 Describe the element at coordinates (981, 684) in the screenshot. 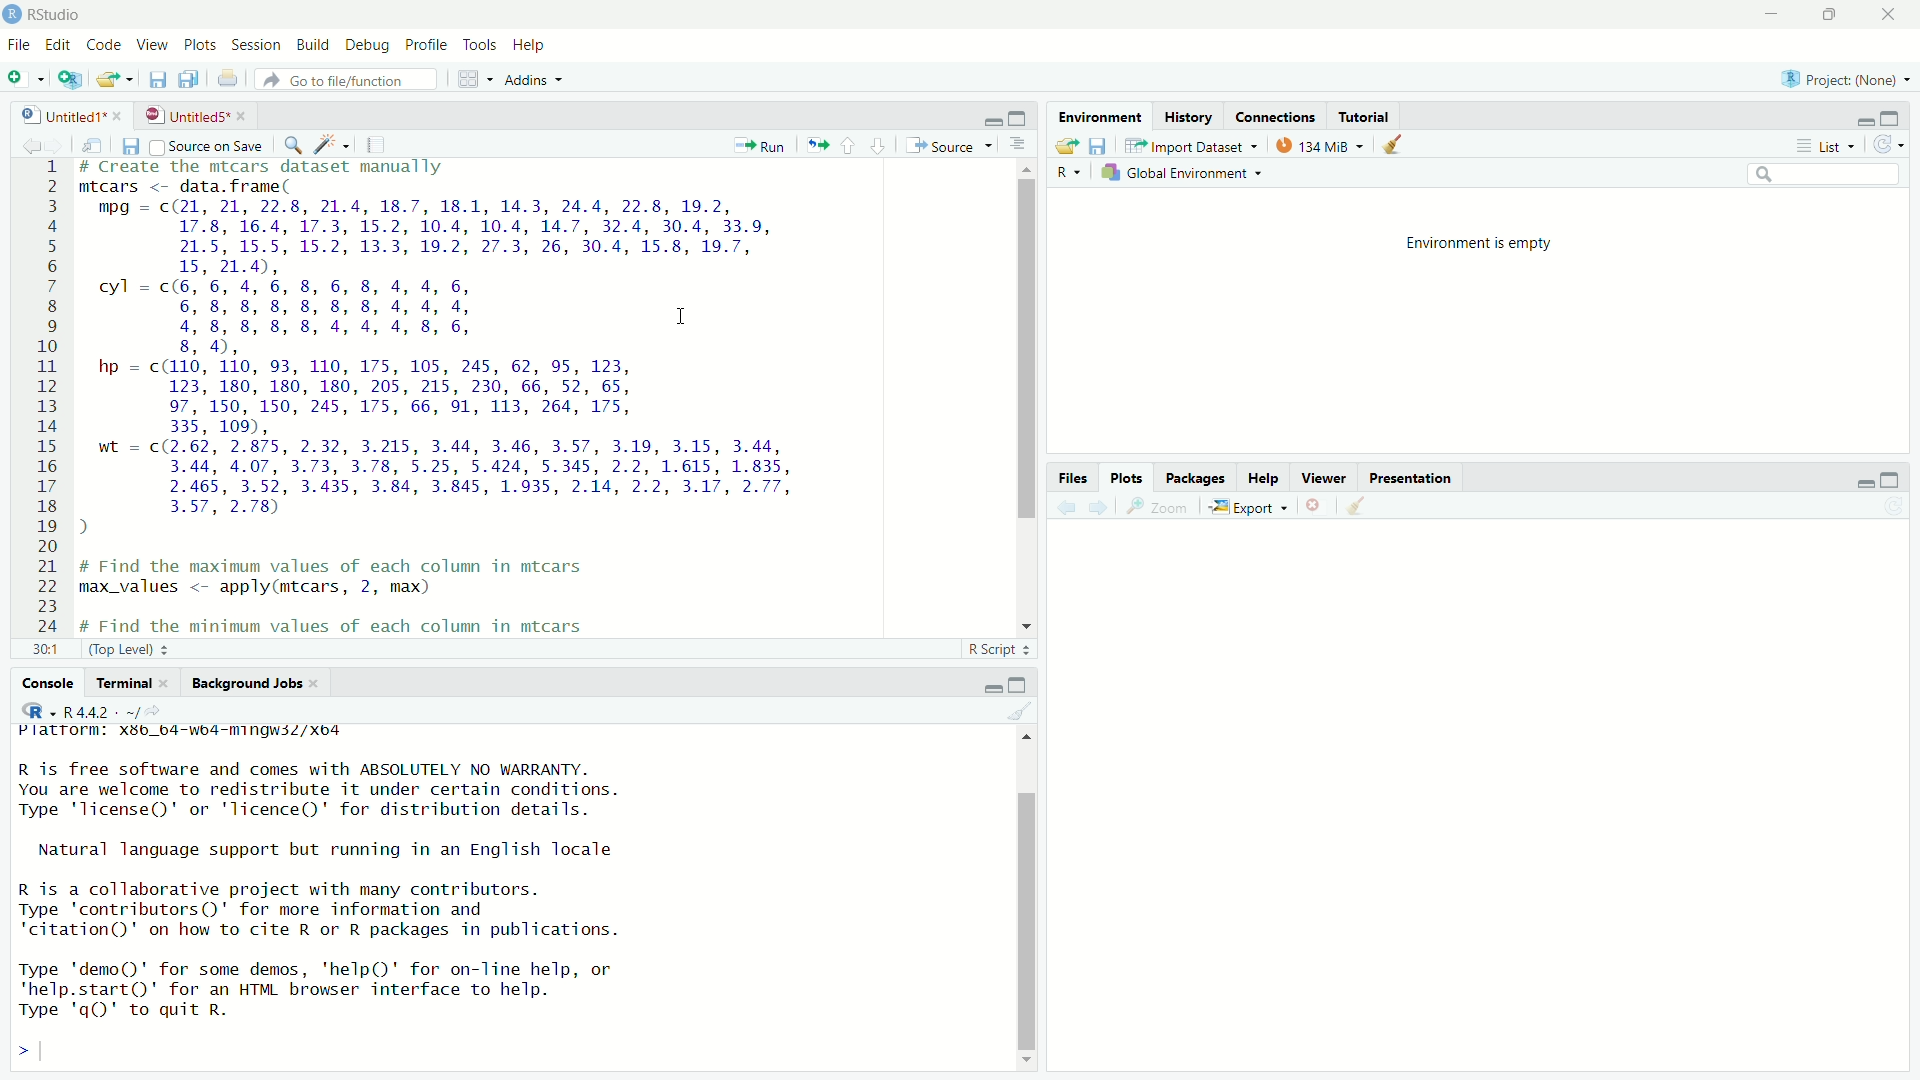

I see `minimise` at that location.